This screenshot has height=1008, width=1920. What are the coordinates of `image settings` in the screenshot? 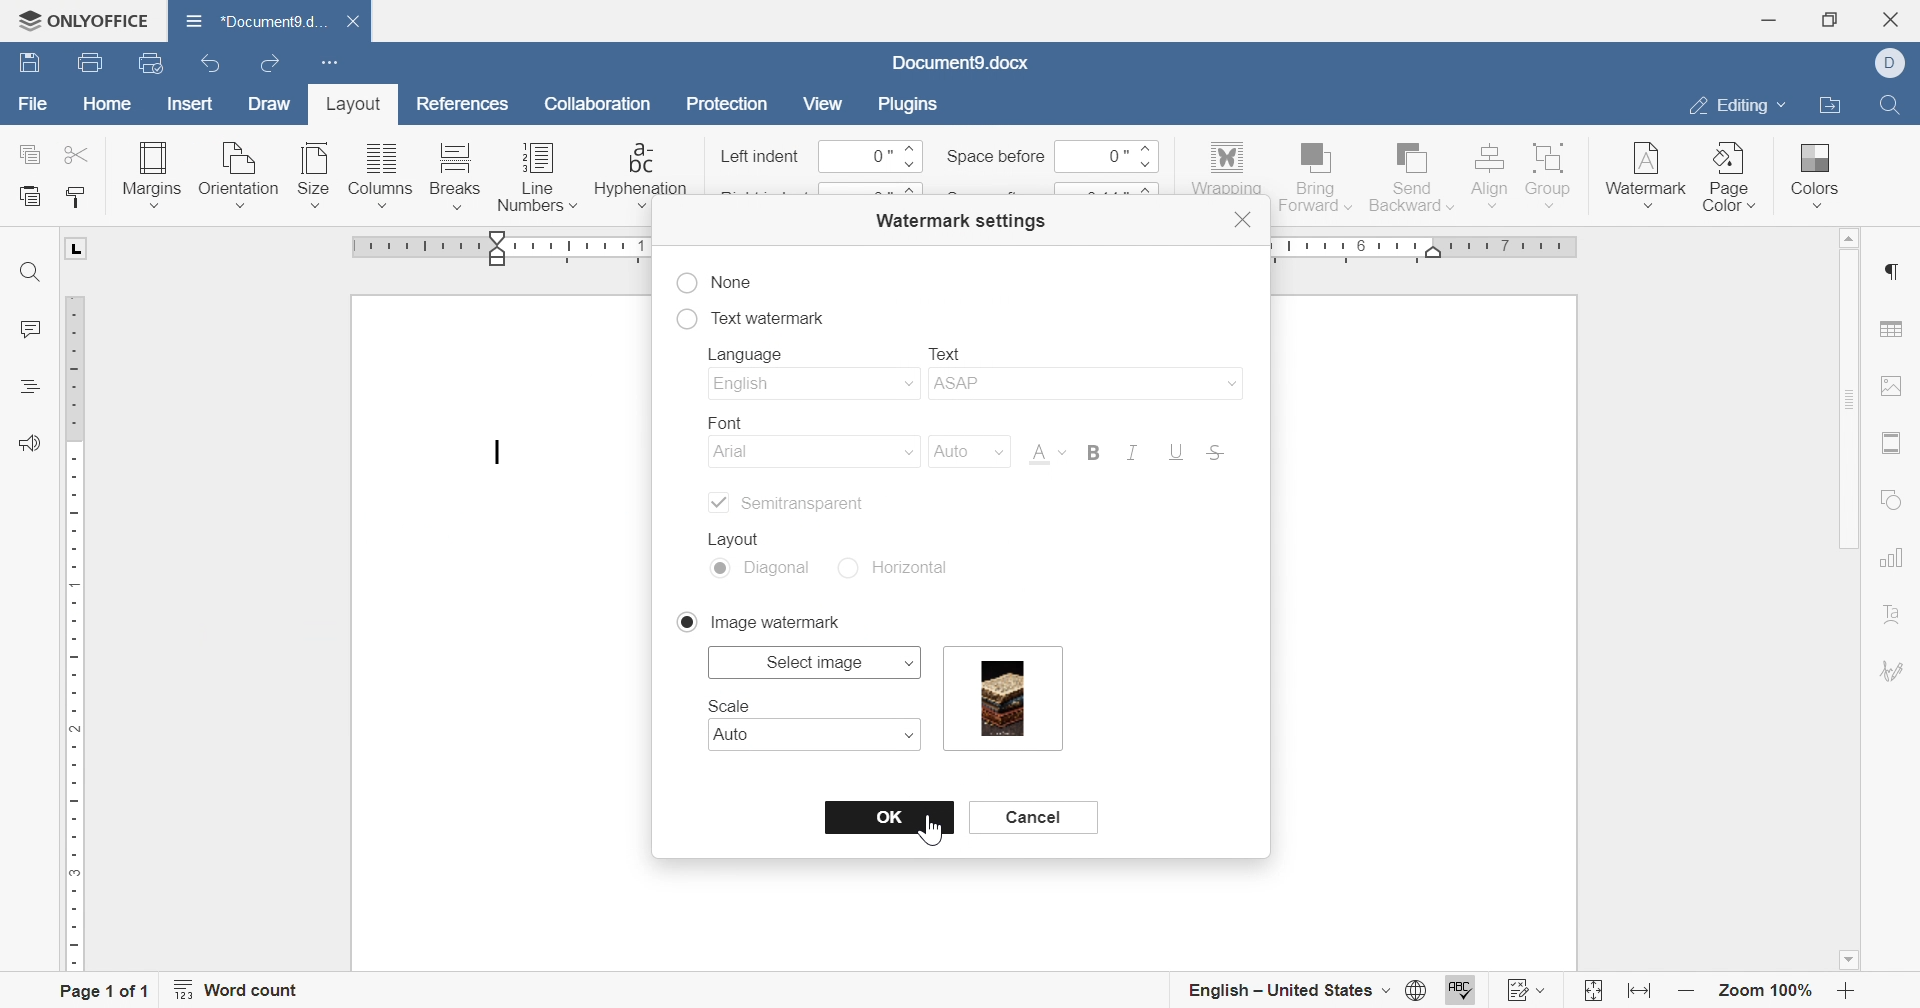 It's located at (1892, 385).